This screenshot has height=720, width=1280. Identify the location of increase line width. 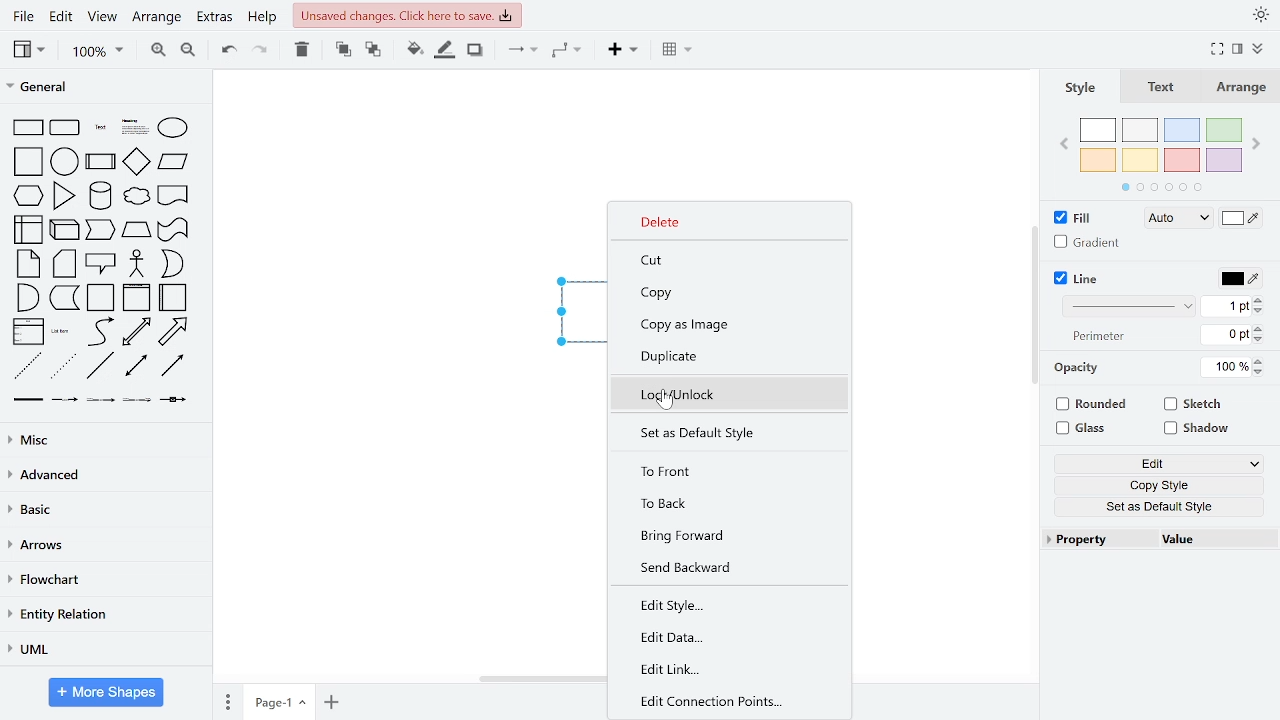
(1259, 299).